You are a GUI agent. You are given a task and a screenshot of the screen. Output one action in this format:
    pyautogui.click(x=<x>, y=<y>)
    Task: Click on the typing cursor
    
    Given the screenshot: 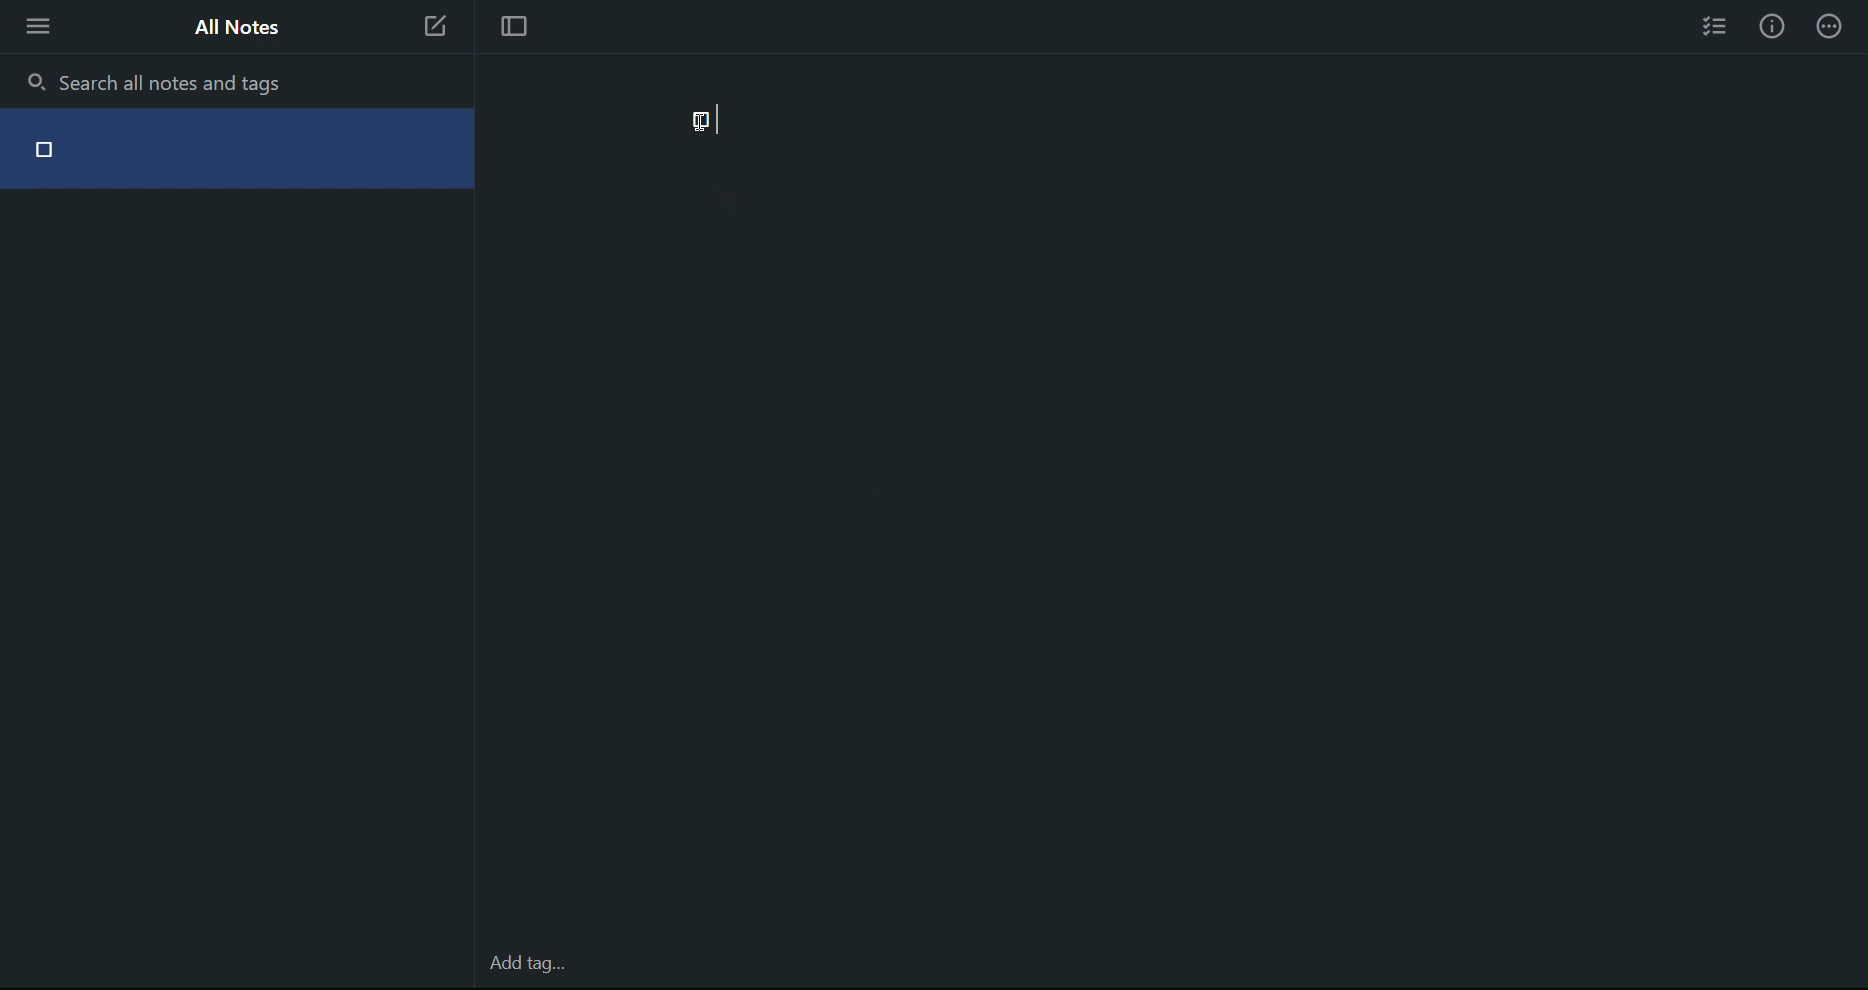 What is the action you would take?
    pyautogui.click(x=727, y=123)
    